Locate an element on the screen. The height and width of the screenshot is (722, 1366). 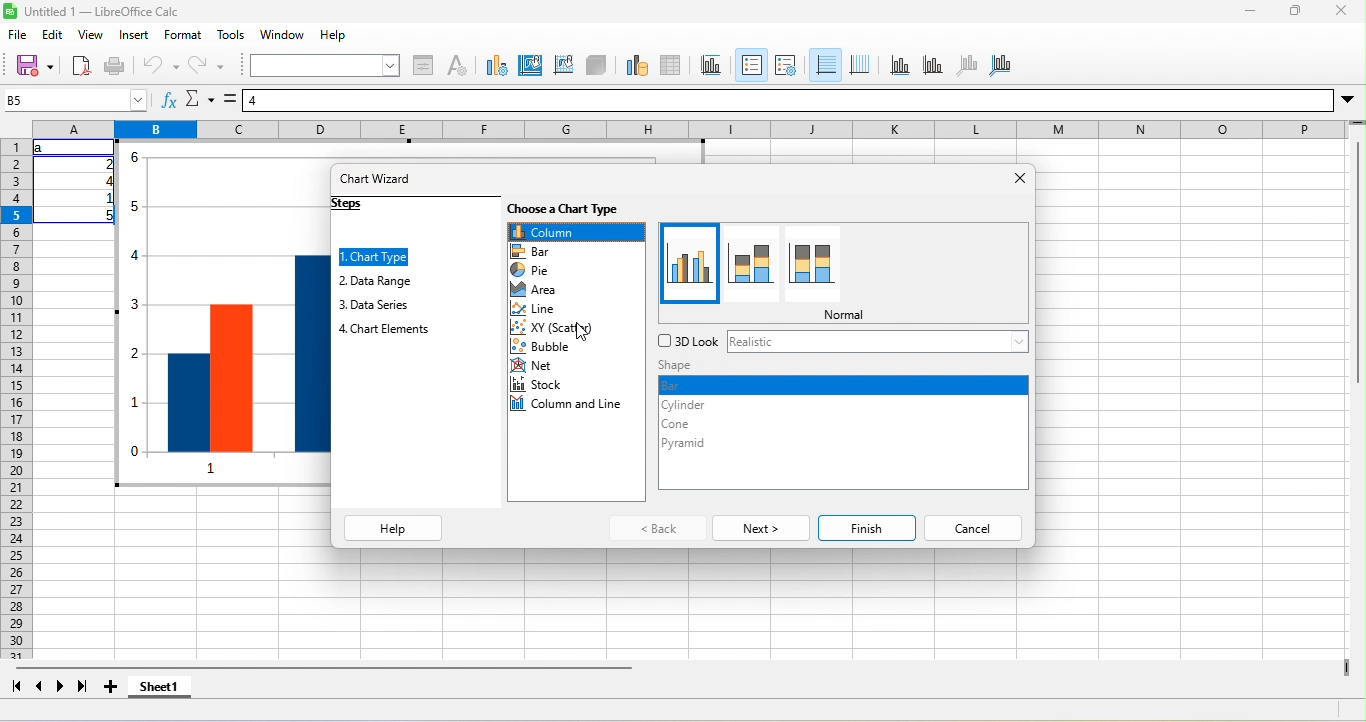
vertical grids is located at coordinates (860, 67).